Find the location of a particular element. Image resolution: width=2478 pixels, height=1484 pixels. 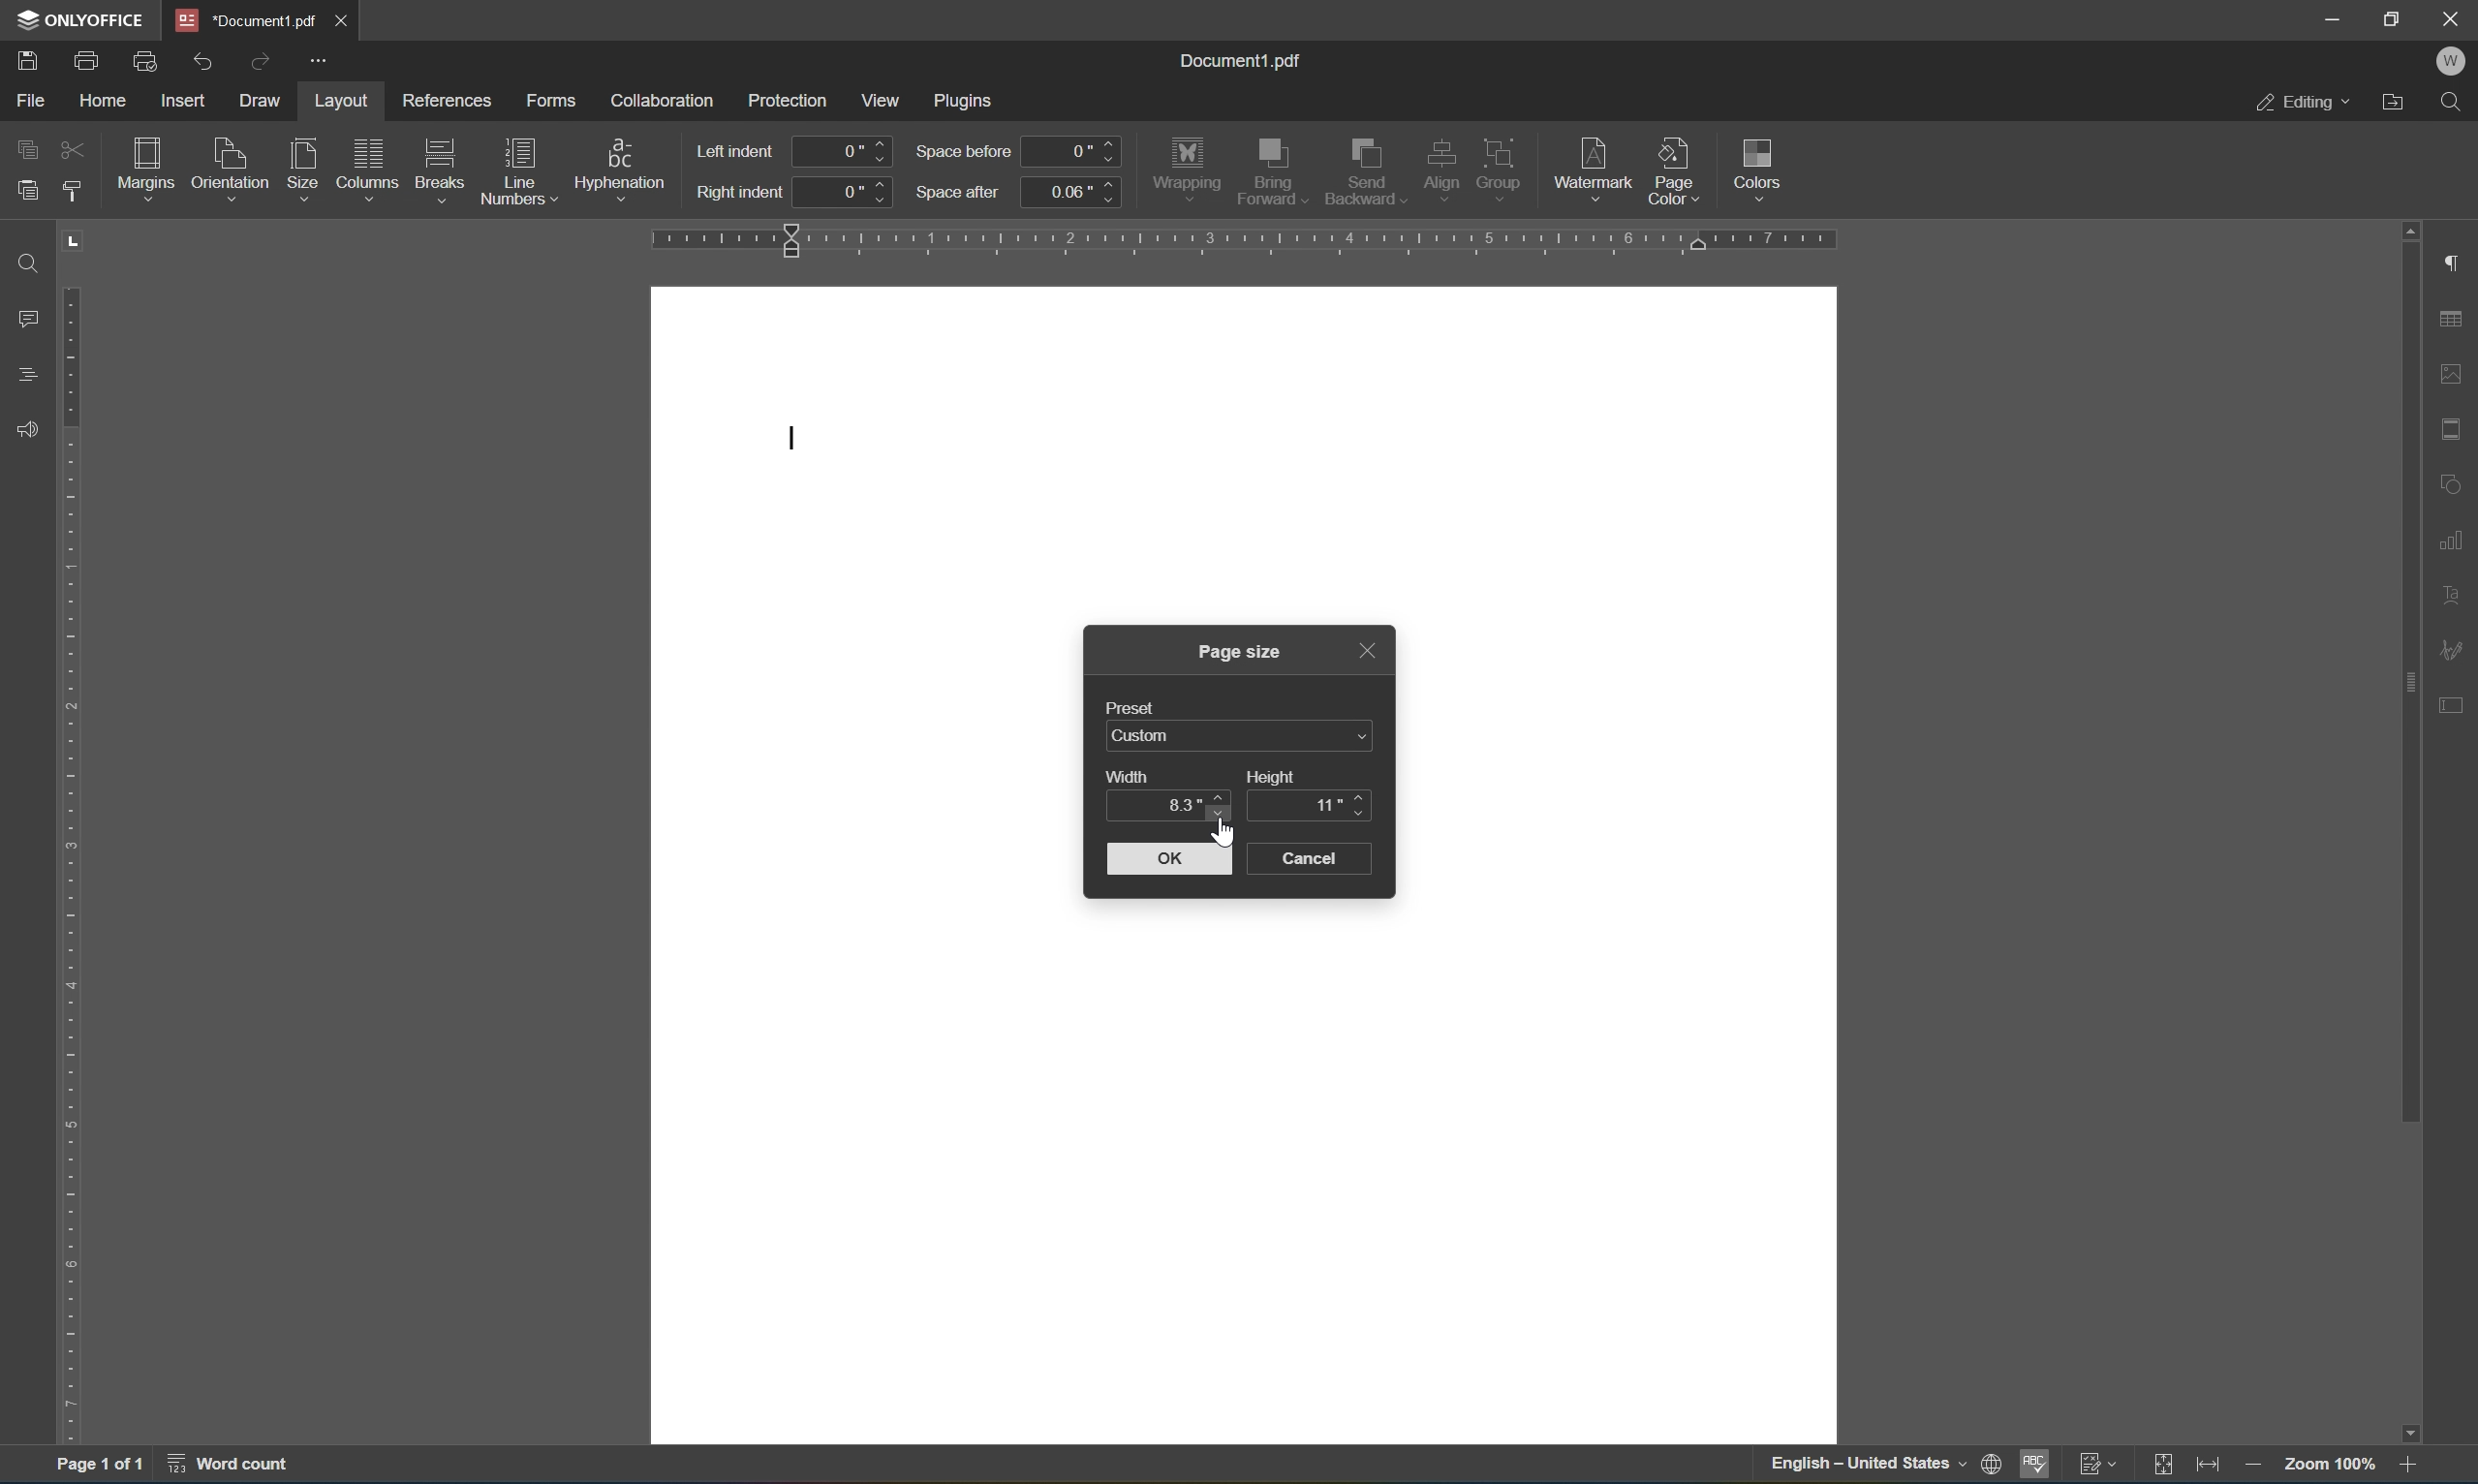

file is located at coordinates (31, 99).